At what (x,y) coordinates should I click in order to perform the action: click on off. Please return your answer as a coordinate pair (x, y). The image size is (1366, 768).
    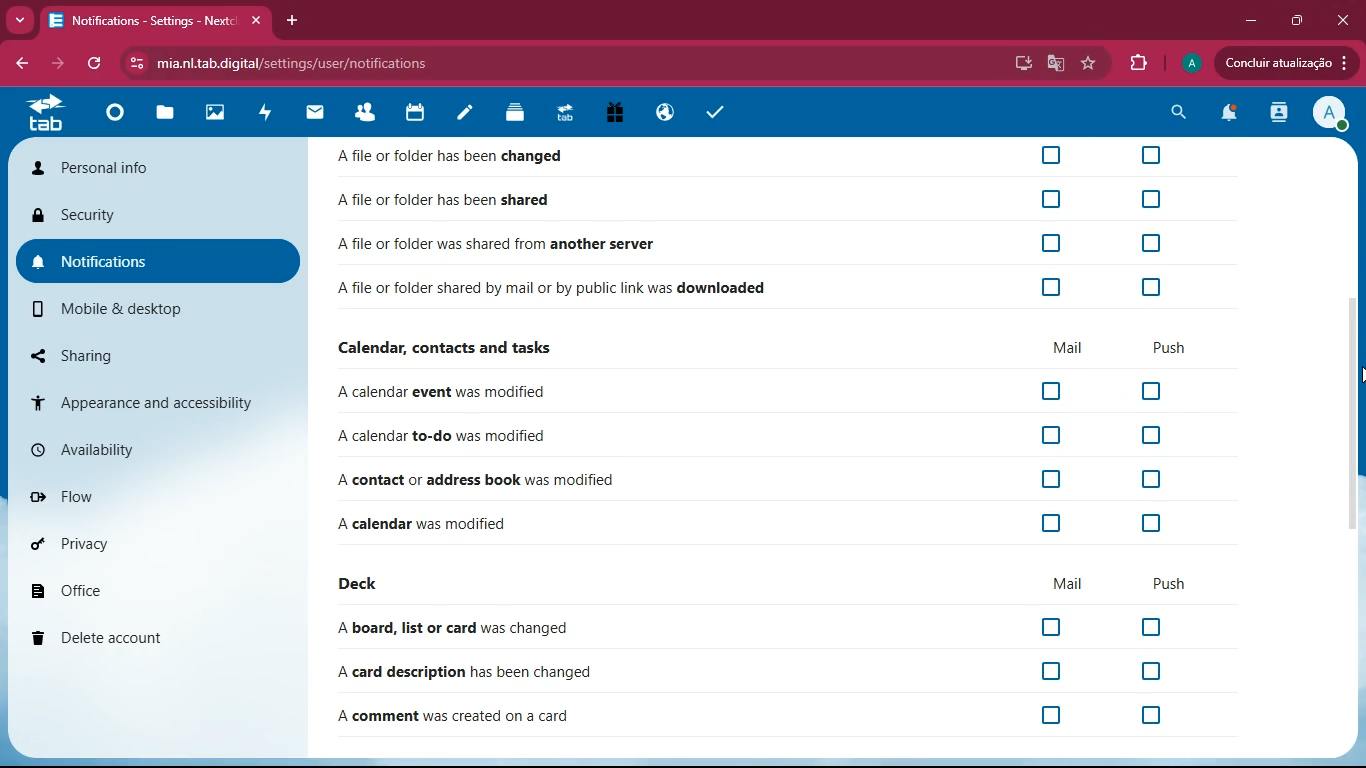
    Looking at the image, I should click on (1152, 154).